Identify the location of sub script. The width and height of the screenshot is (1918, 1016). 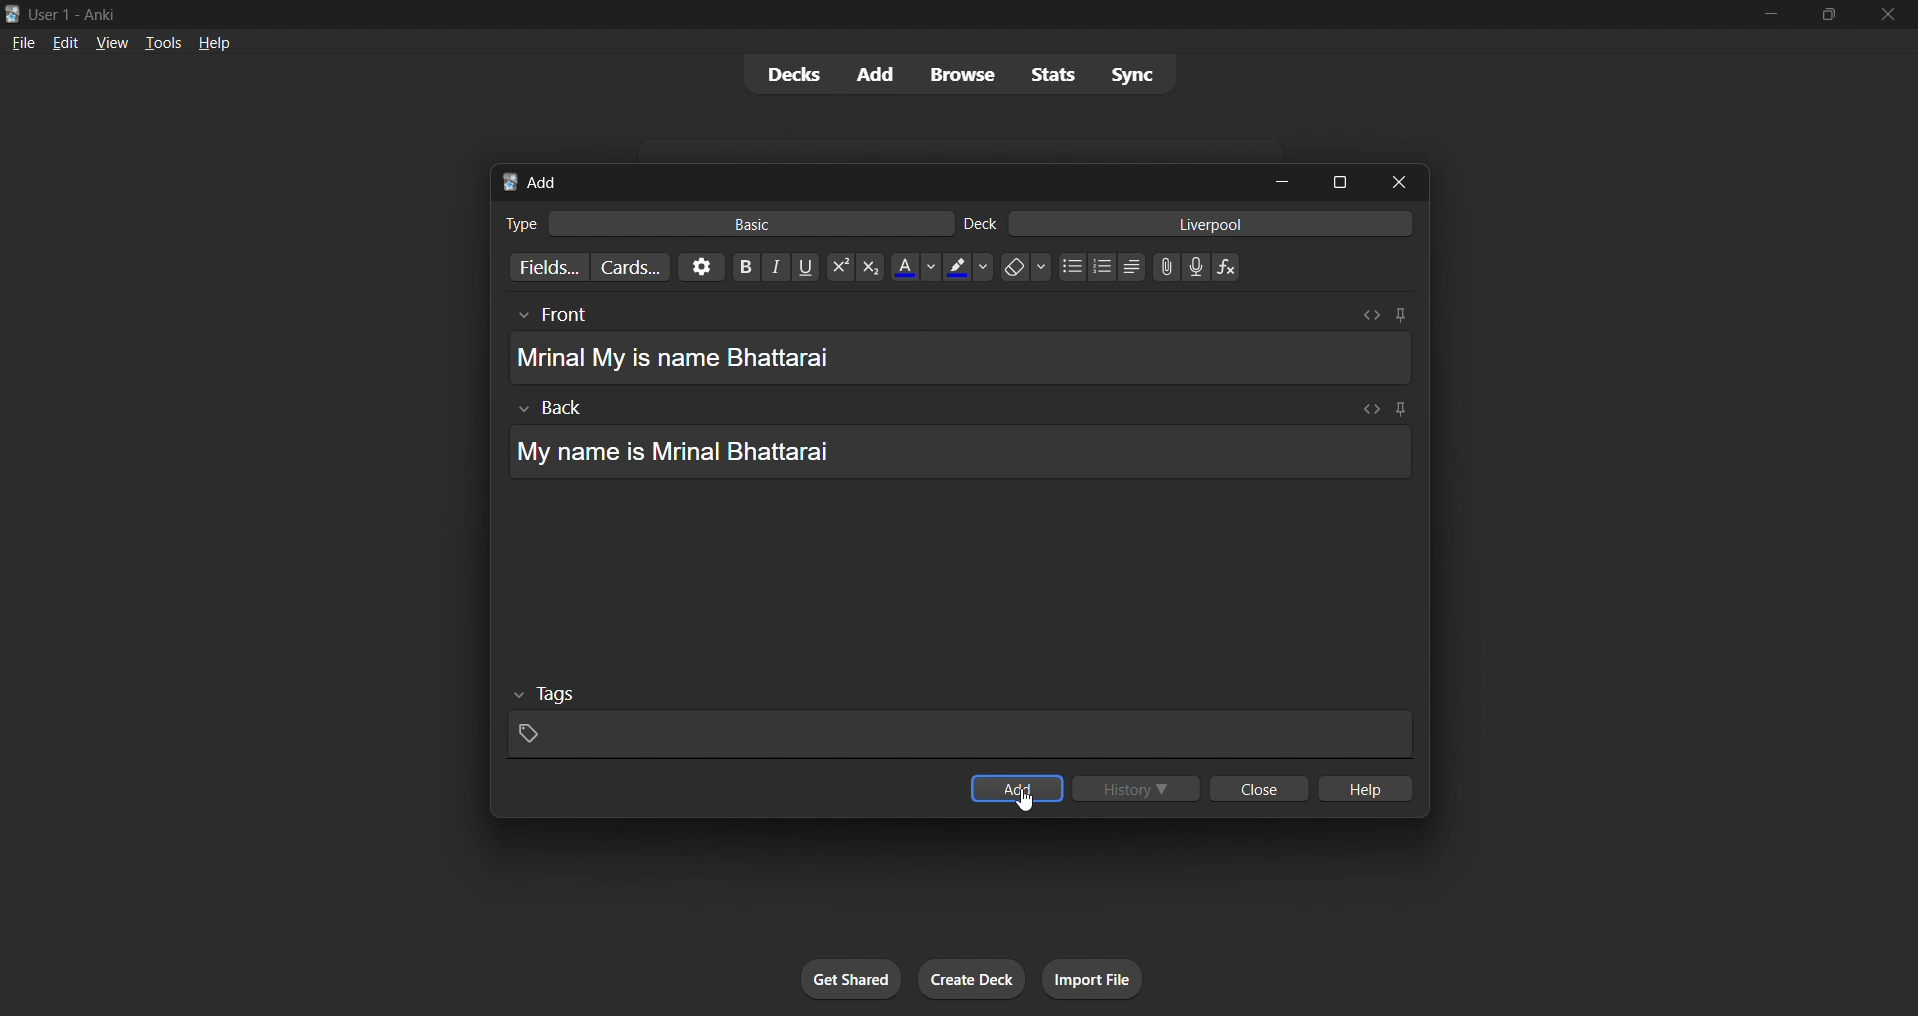
(869, 266).